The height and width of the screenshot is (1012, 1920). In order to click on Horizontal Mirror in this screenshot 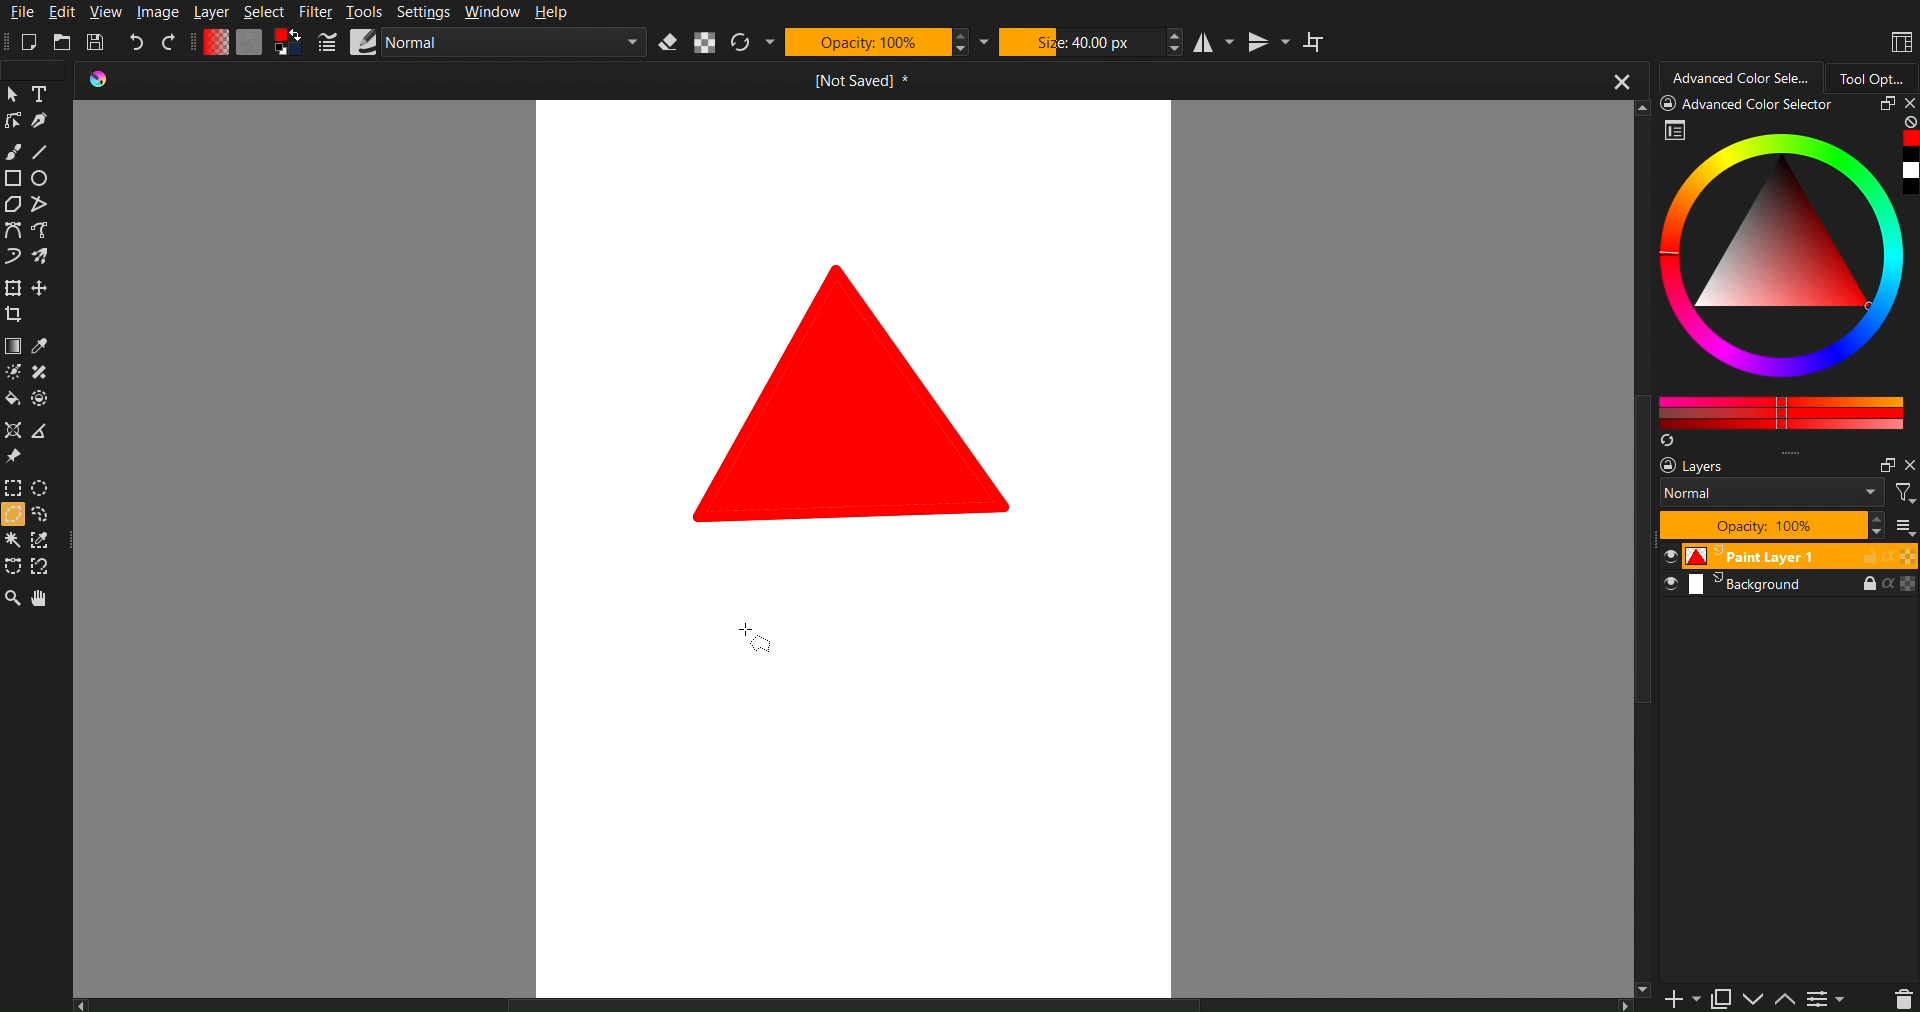, I will do `click(1211, 40)`.